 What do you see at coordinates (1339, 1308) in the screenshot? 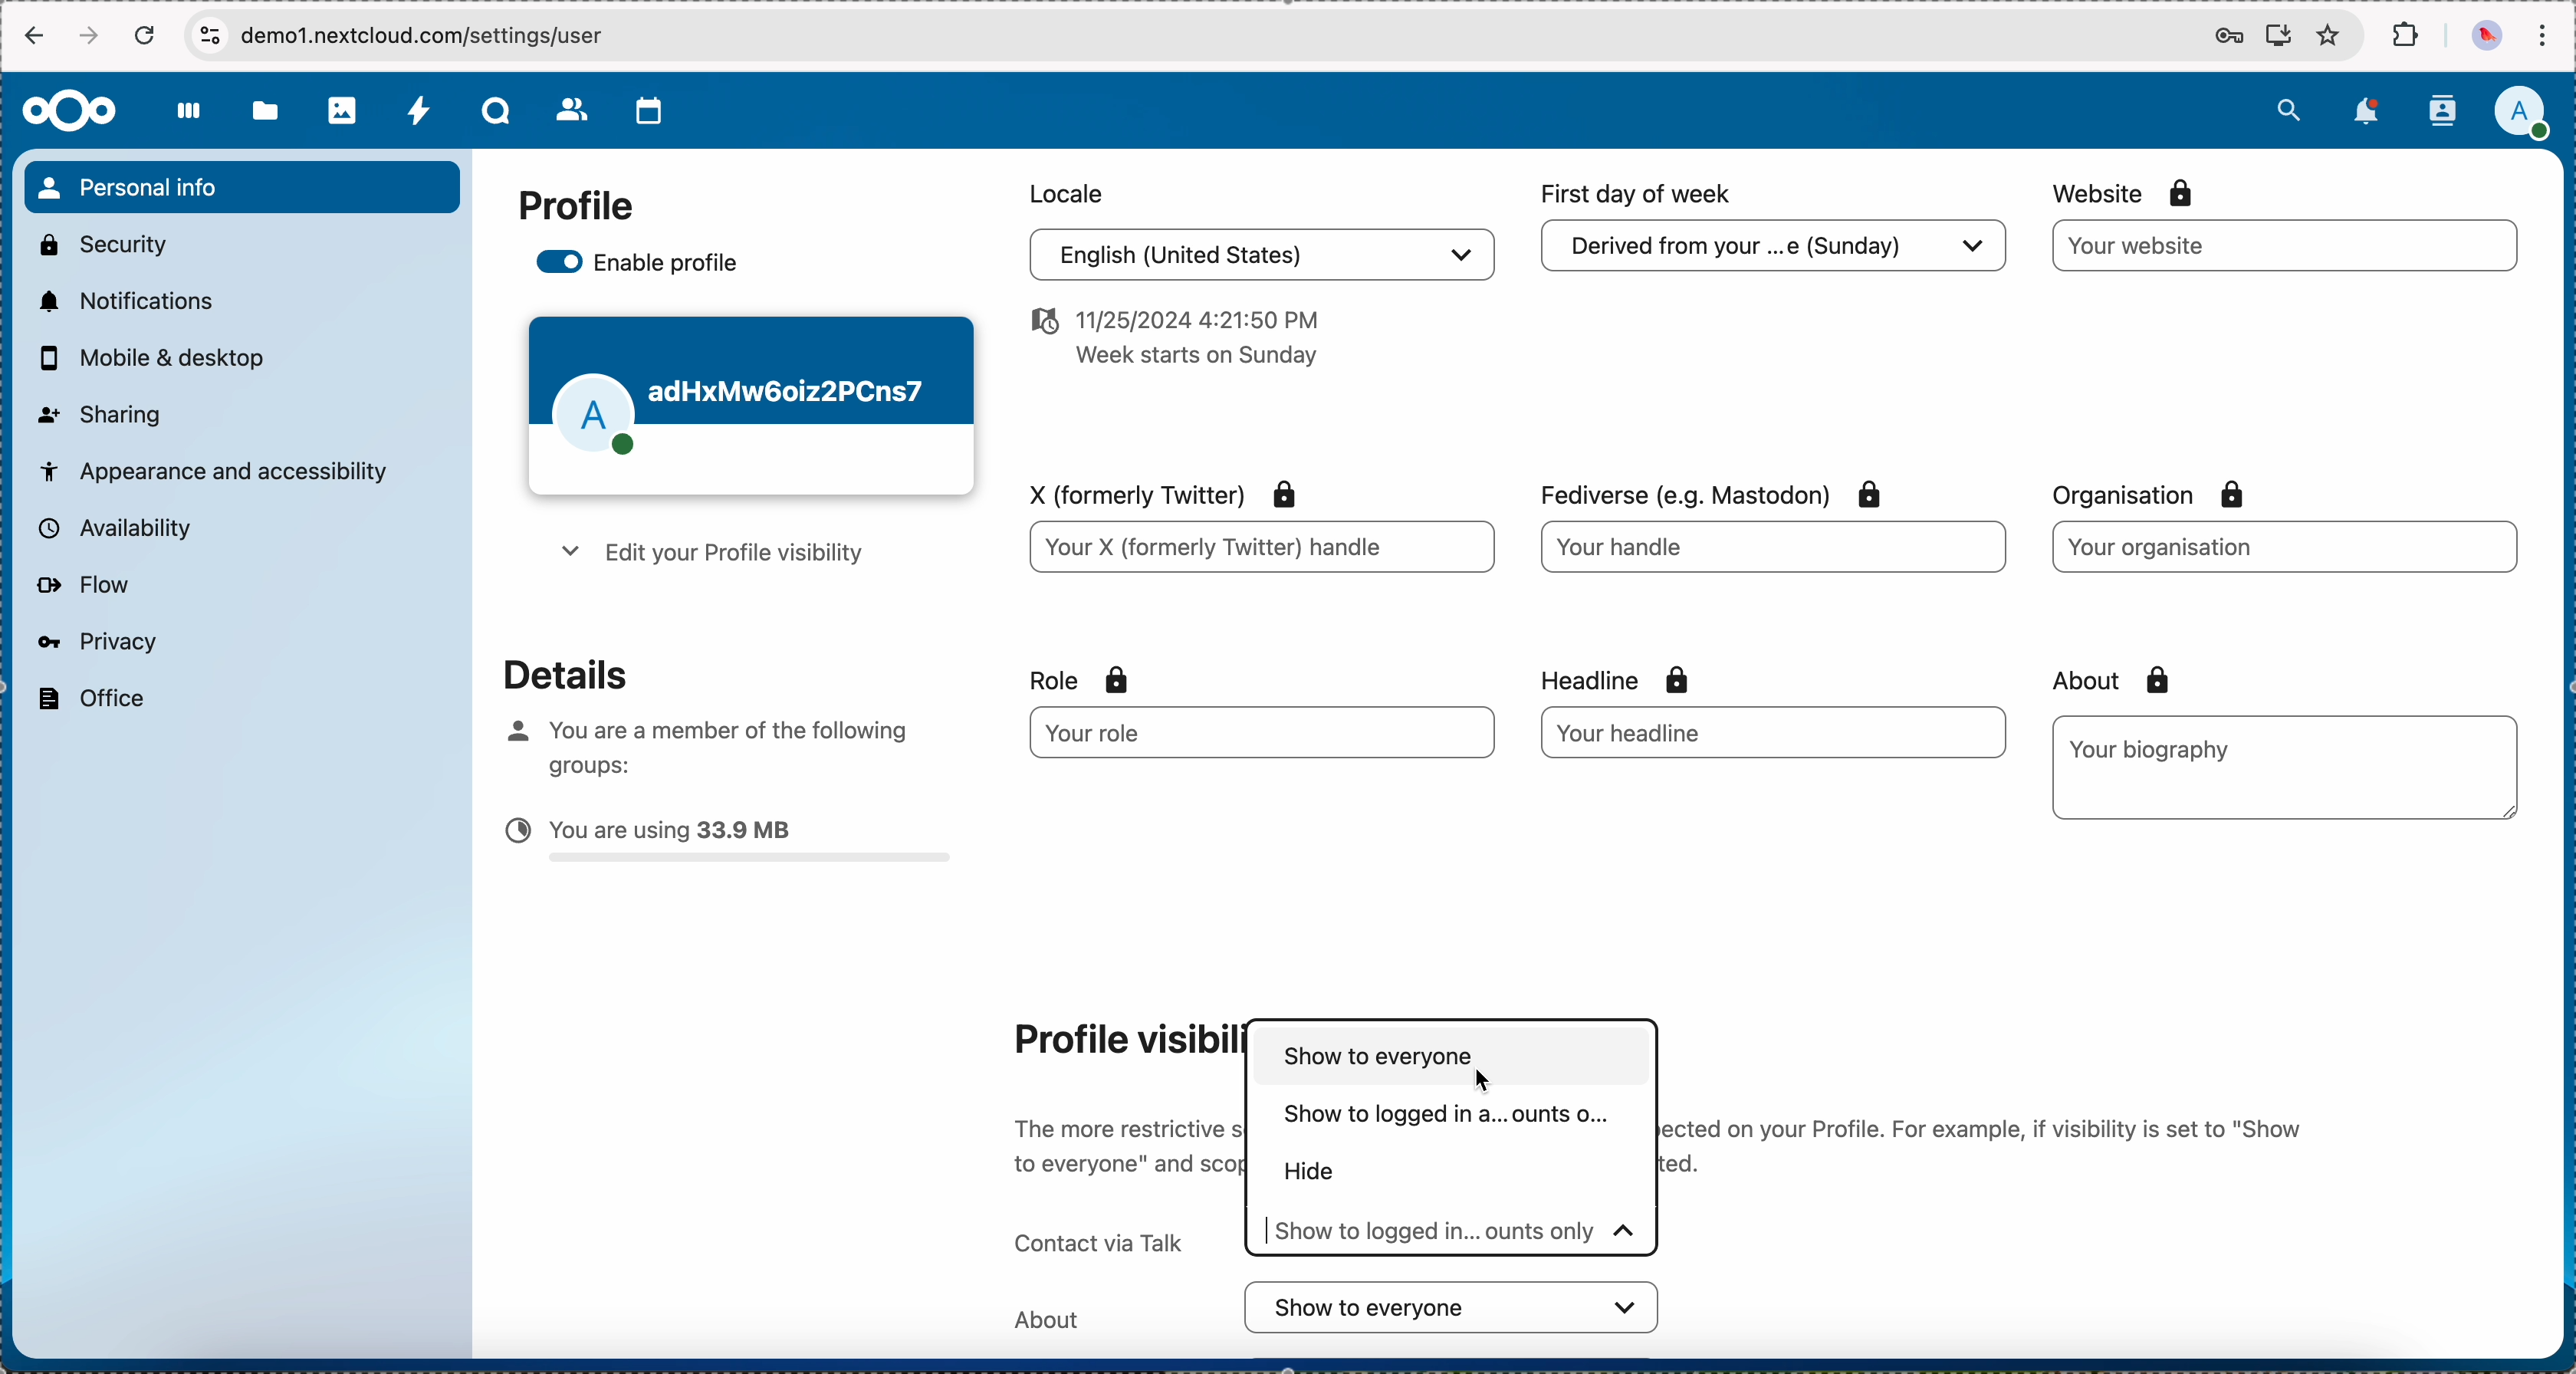
I see `about` at bounding box center [1339, 1308].